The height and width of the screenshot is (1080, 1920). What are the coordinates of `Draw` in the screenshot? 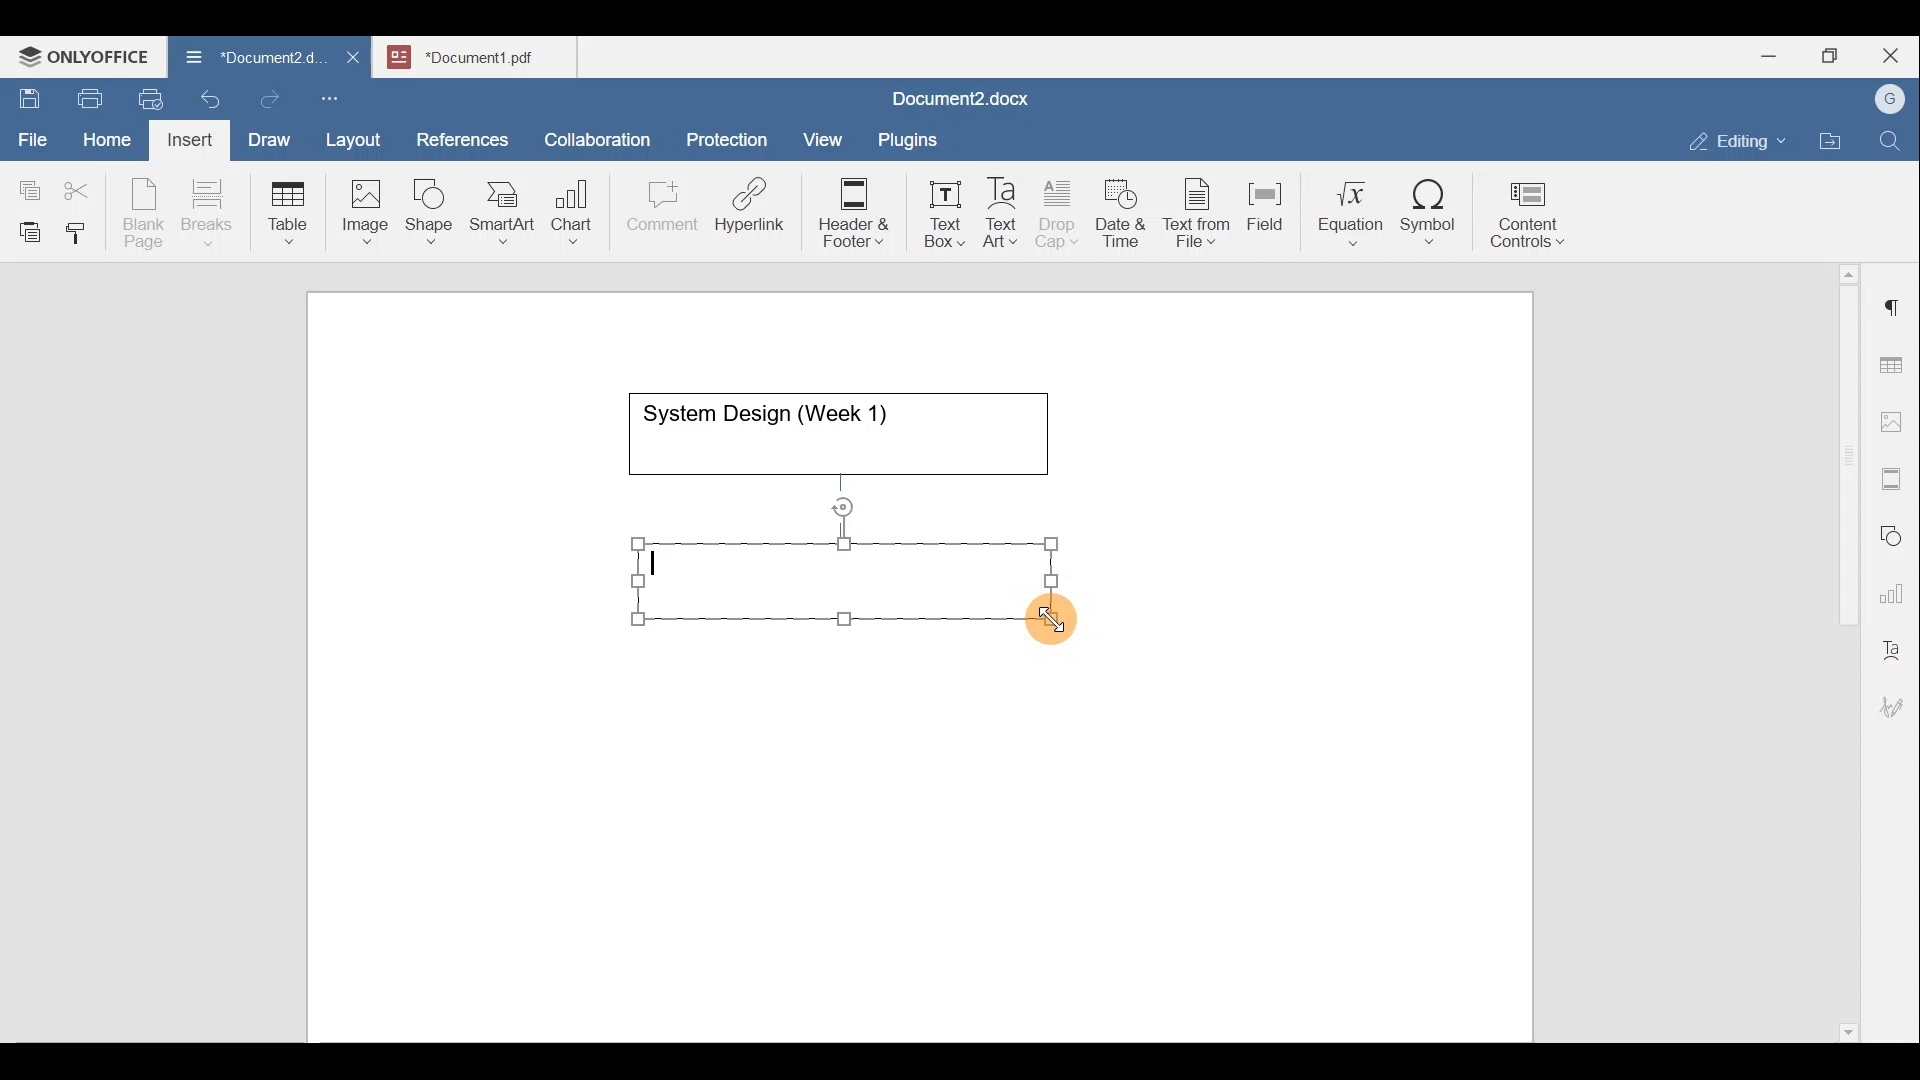 It's located at (266, 135).